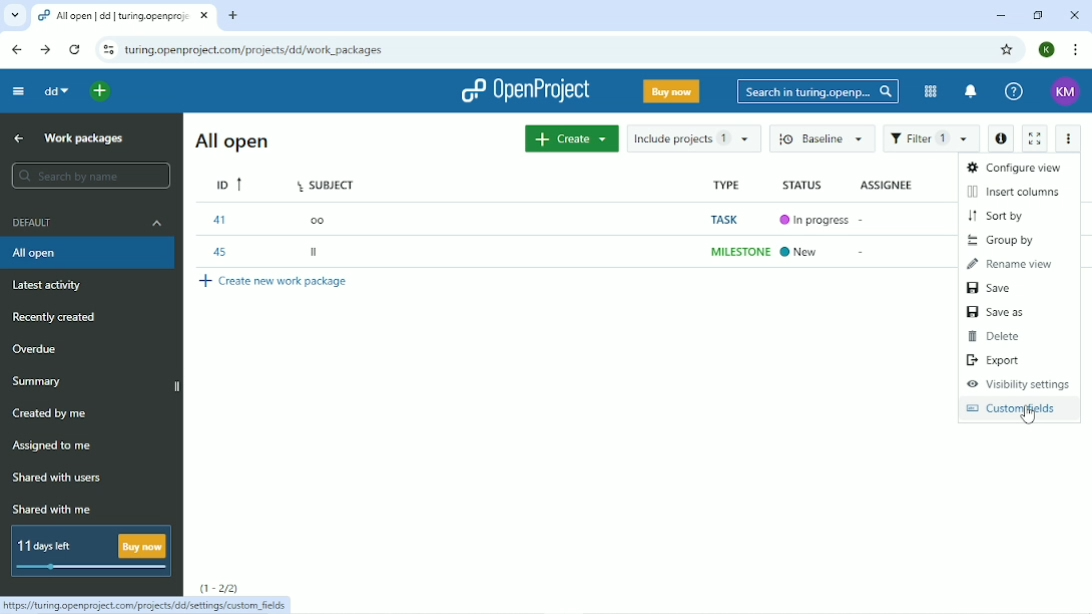 This screenshot has height=614, width=1092. Describe the element at coordinates (1005, 239) in the screenshot. I see `Group by` at that location.